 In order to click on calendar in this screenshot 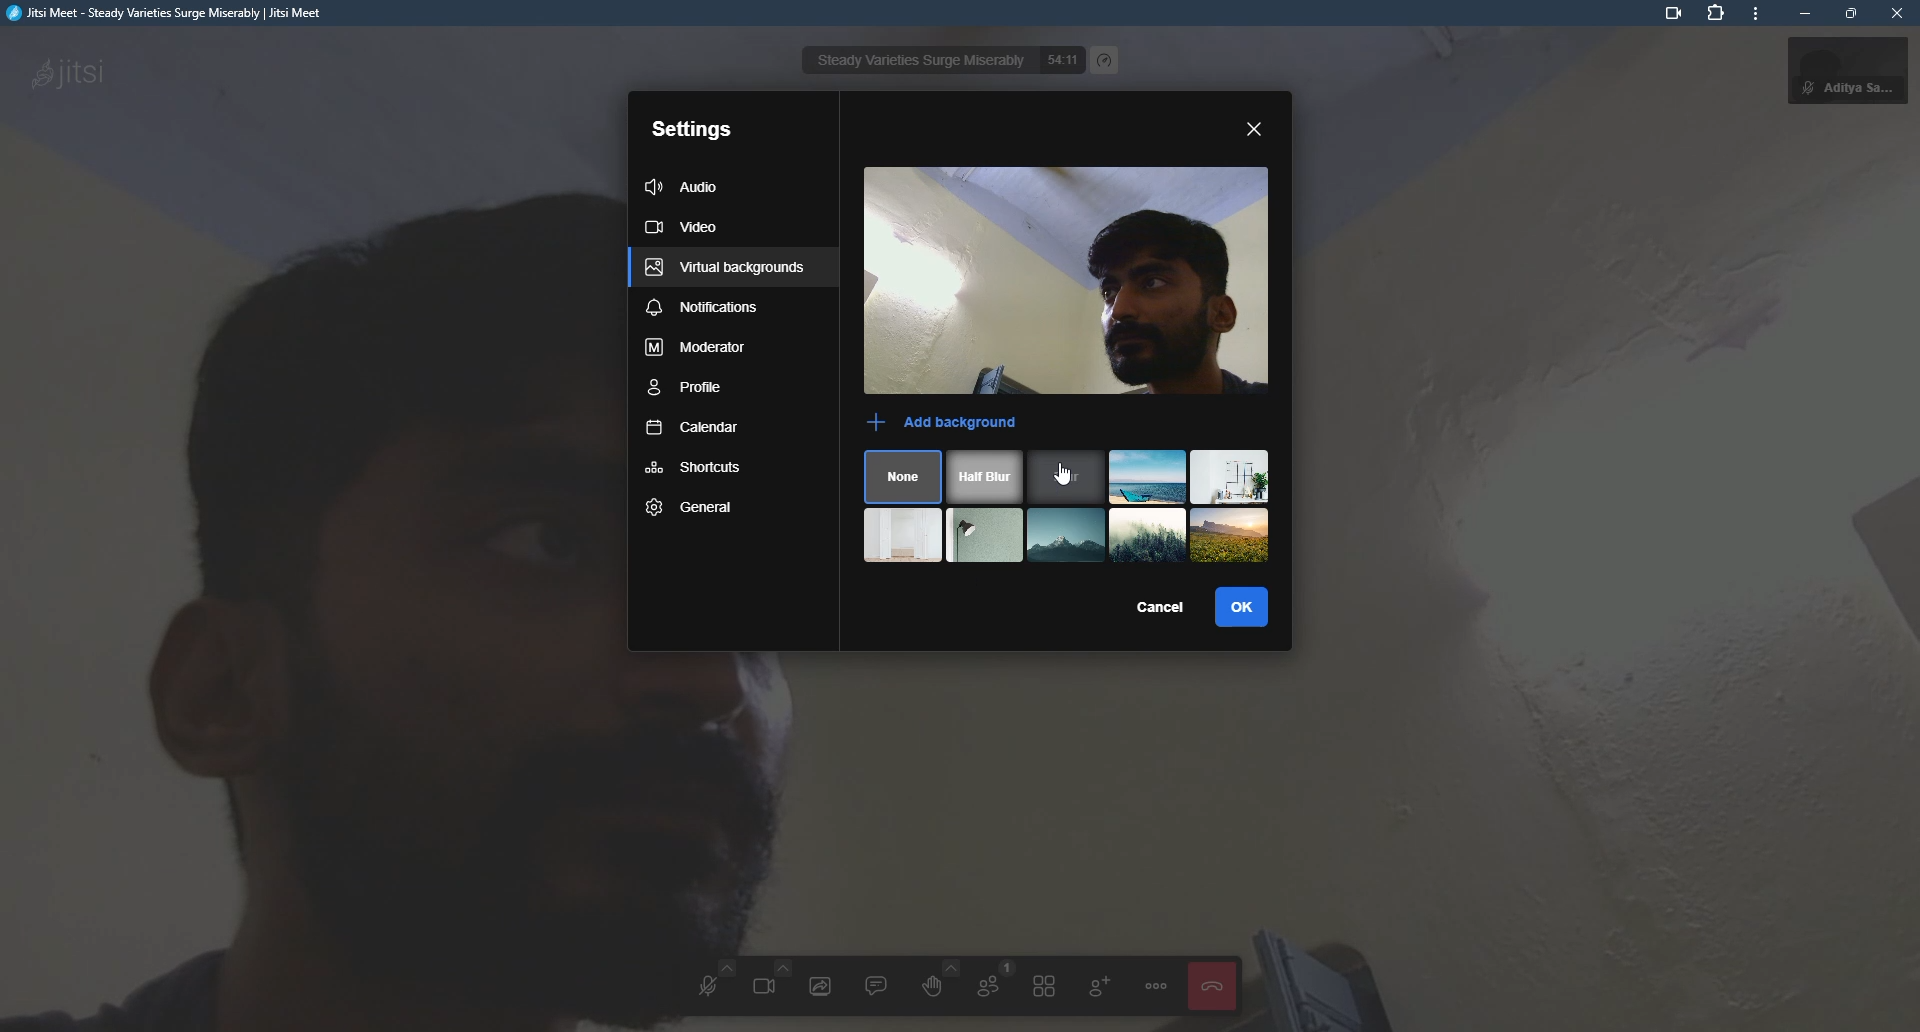, I will do `click(692, 433)`.